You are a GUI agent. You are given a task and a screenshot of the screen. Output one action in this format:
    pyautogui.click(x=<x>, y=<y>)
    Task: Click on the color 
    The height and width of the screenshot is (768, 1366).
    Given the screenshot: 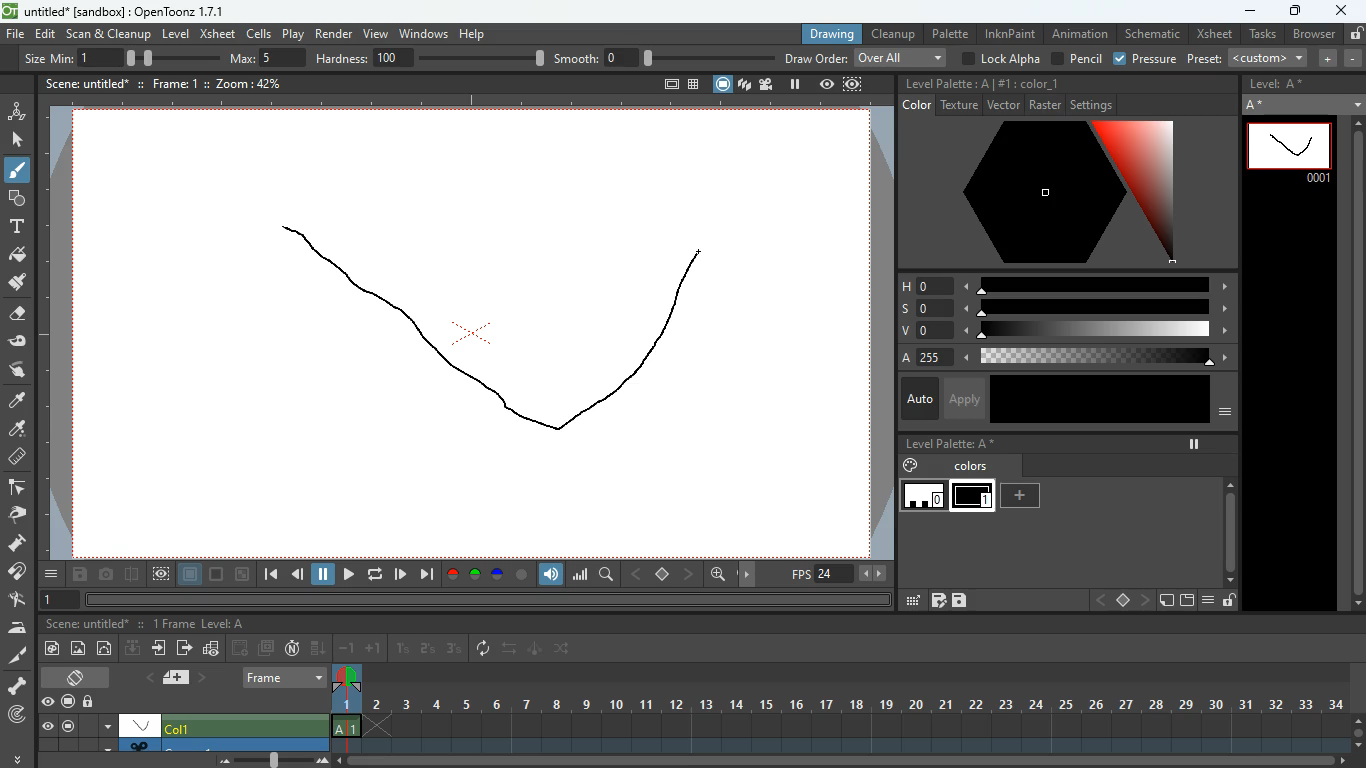 What is the action you would take?
    pyautogui.click(x=1098, y=400)
    